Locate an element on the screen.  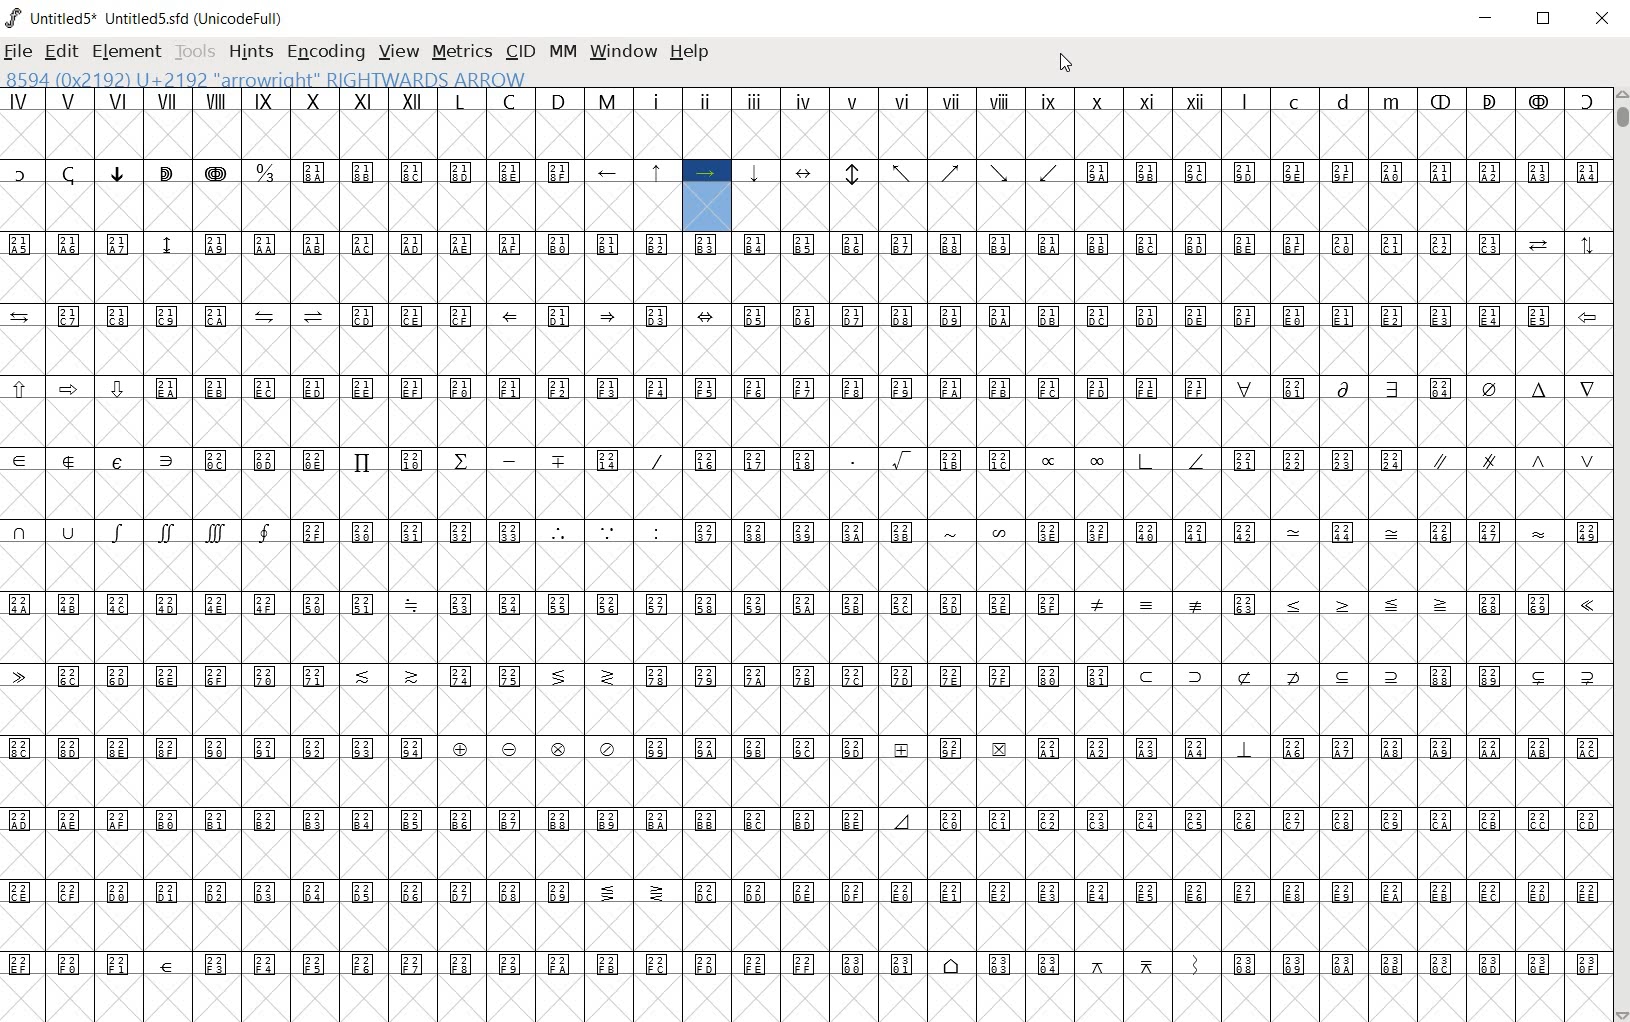
CURSOR is located at coordinates (1065, 66).